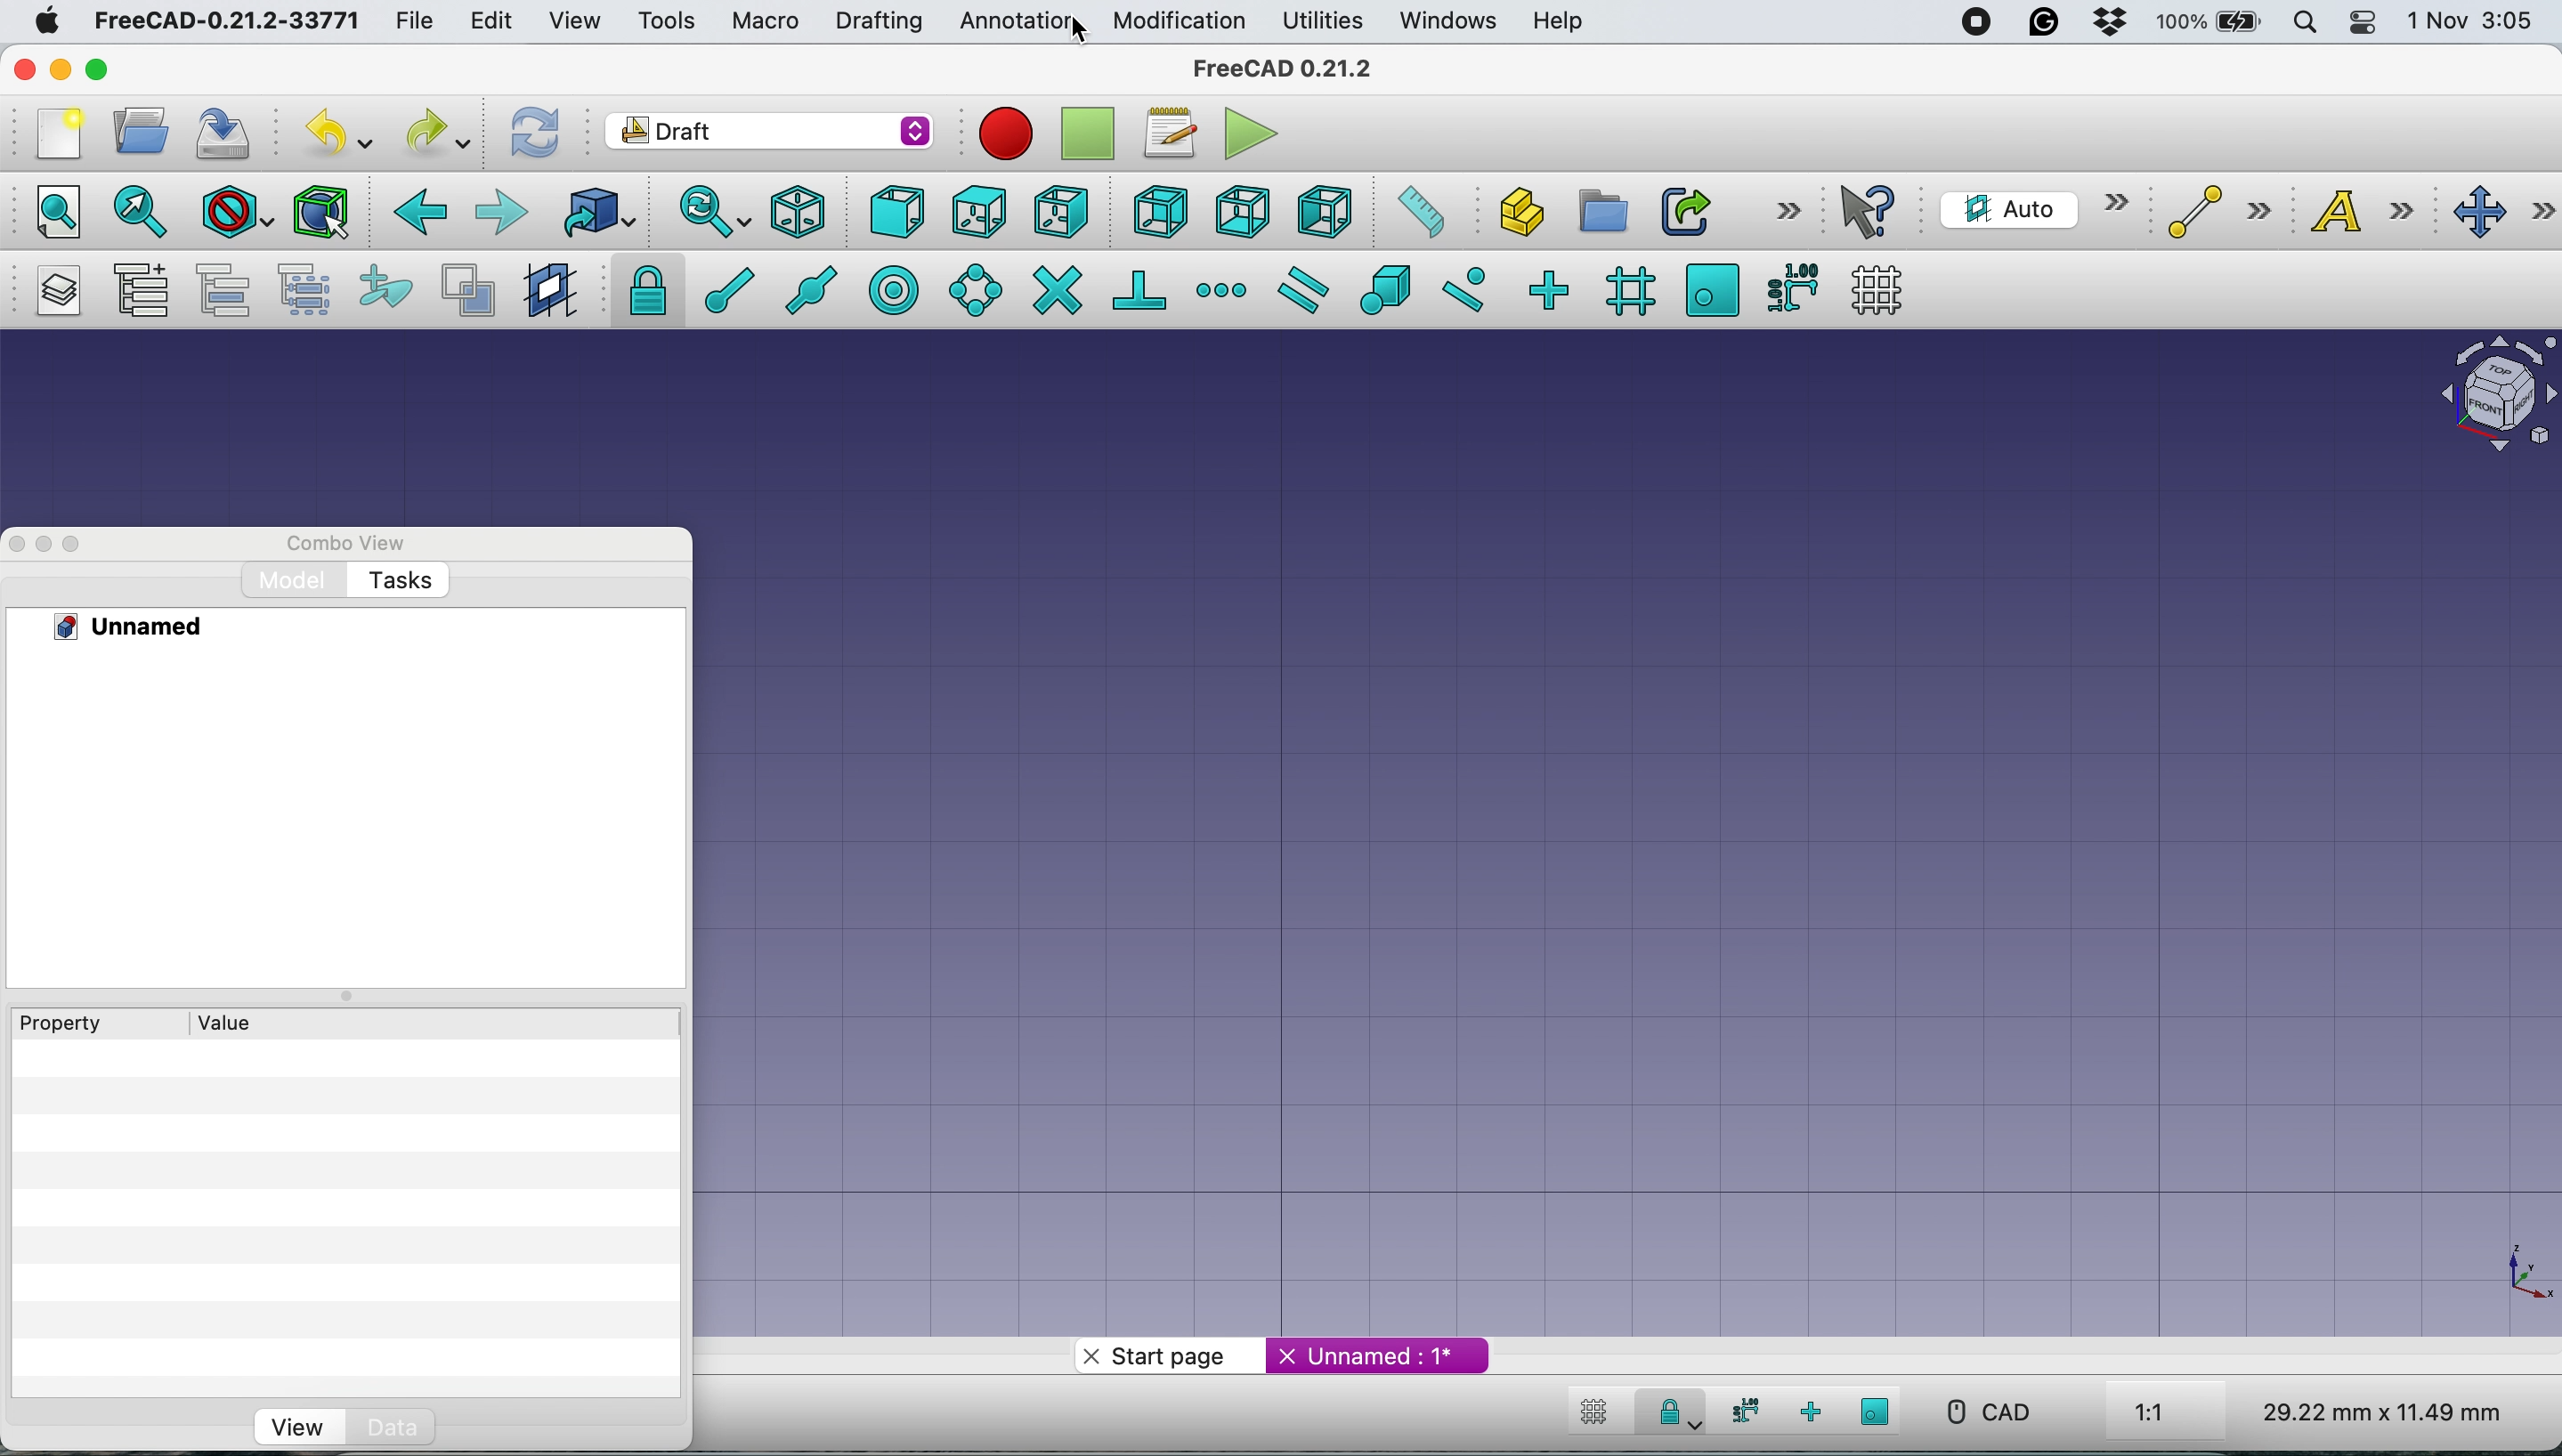 The width and height of the screenshot is (2562, 1456). Describe the element at coordinates (133, 129) in the screenshot. I see `open` at that location.